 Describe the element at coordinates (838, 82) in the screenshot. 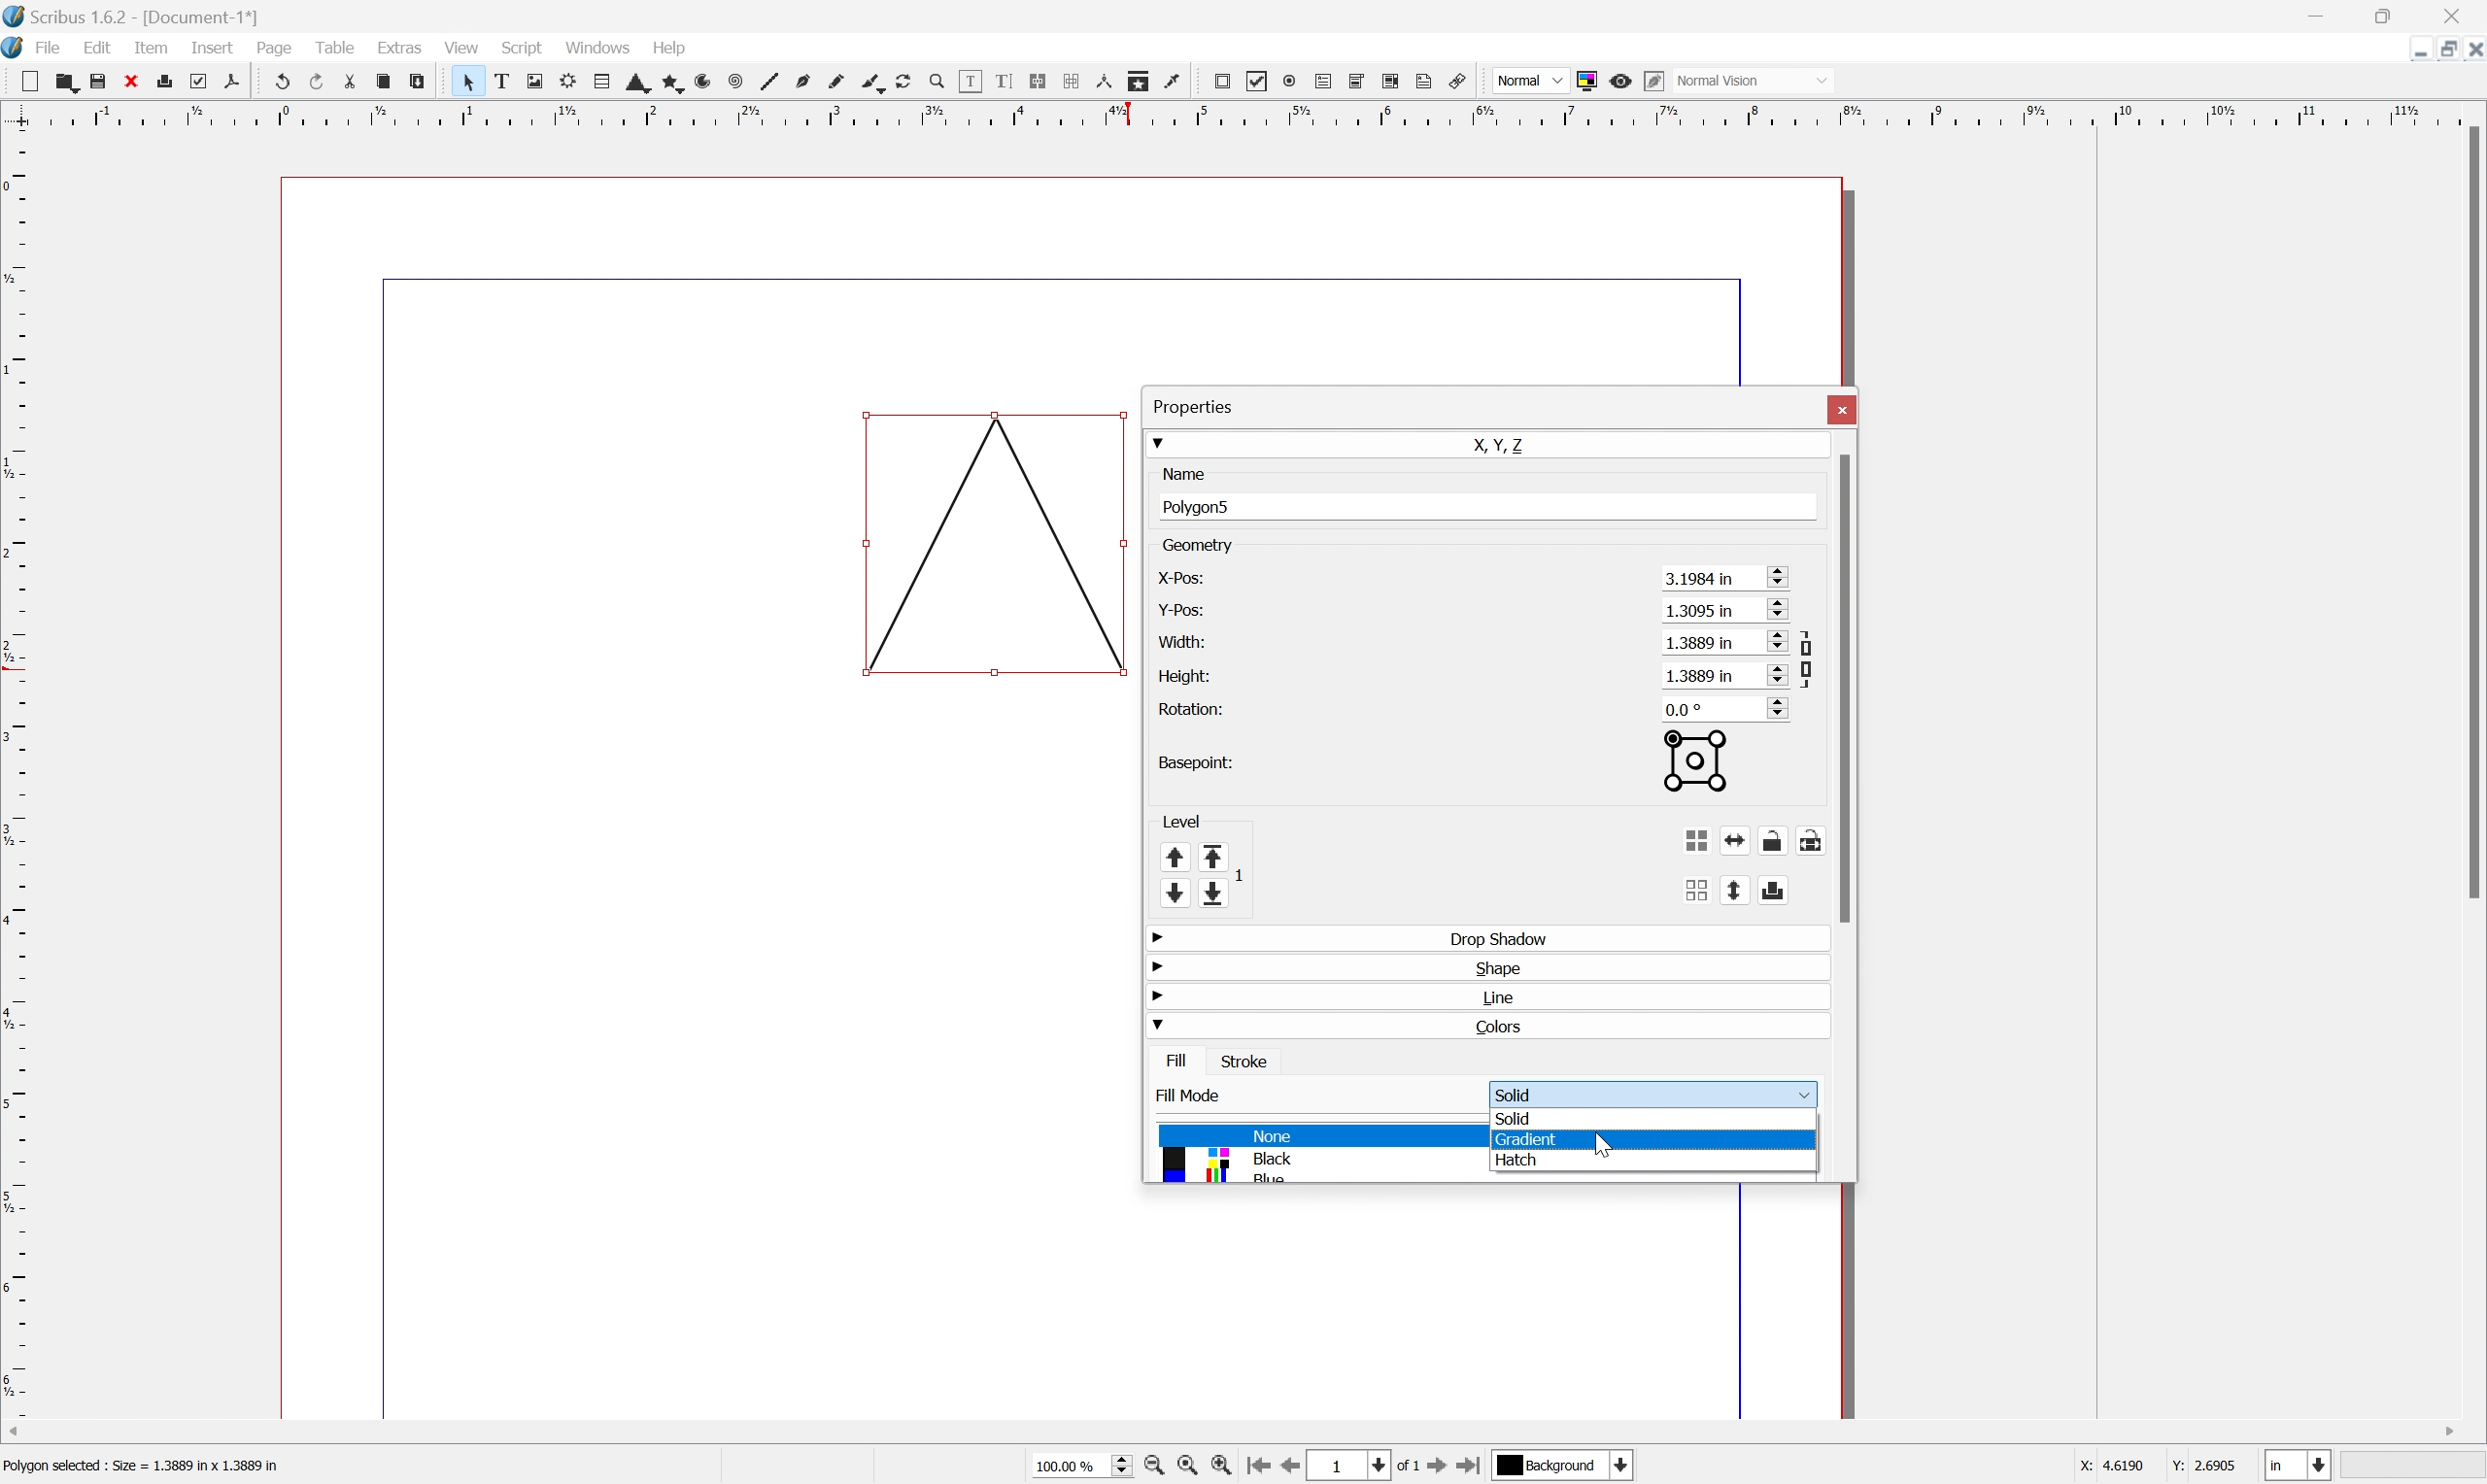

I see `Freehand line` at that location.